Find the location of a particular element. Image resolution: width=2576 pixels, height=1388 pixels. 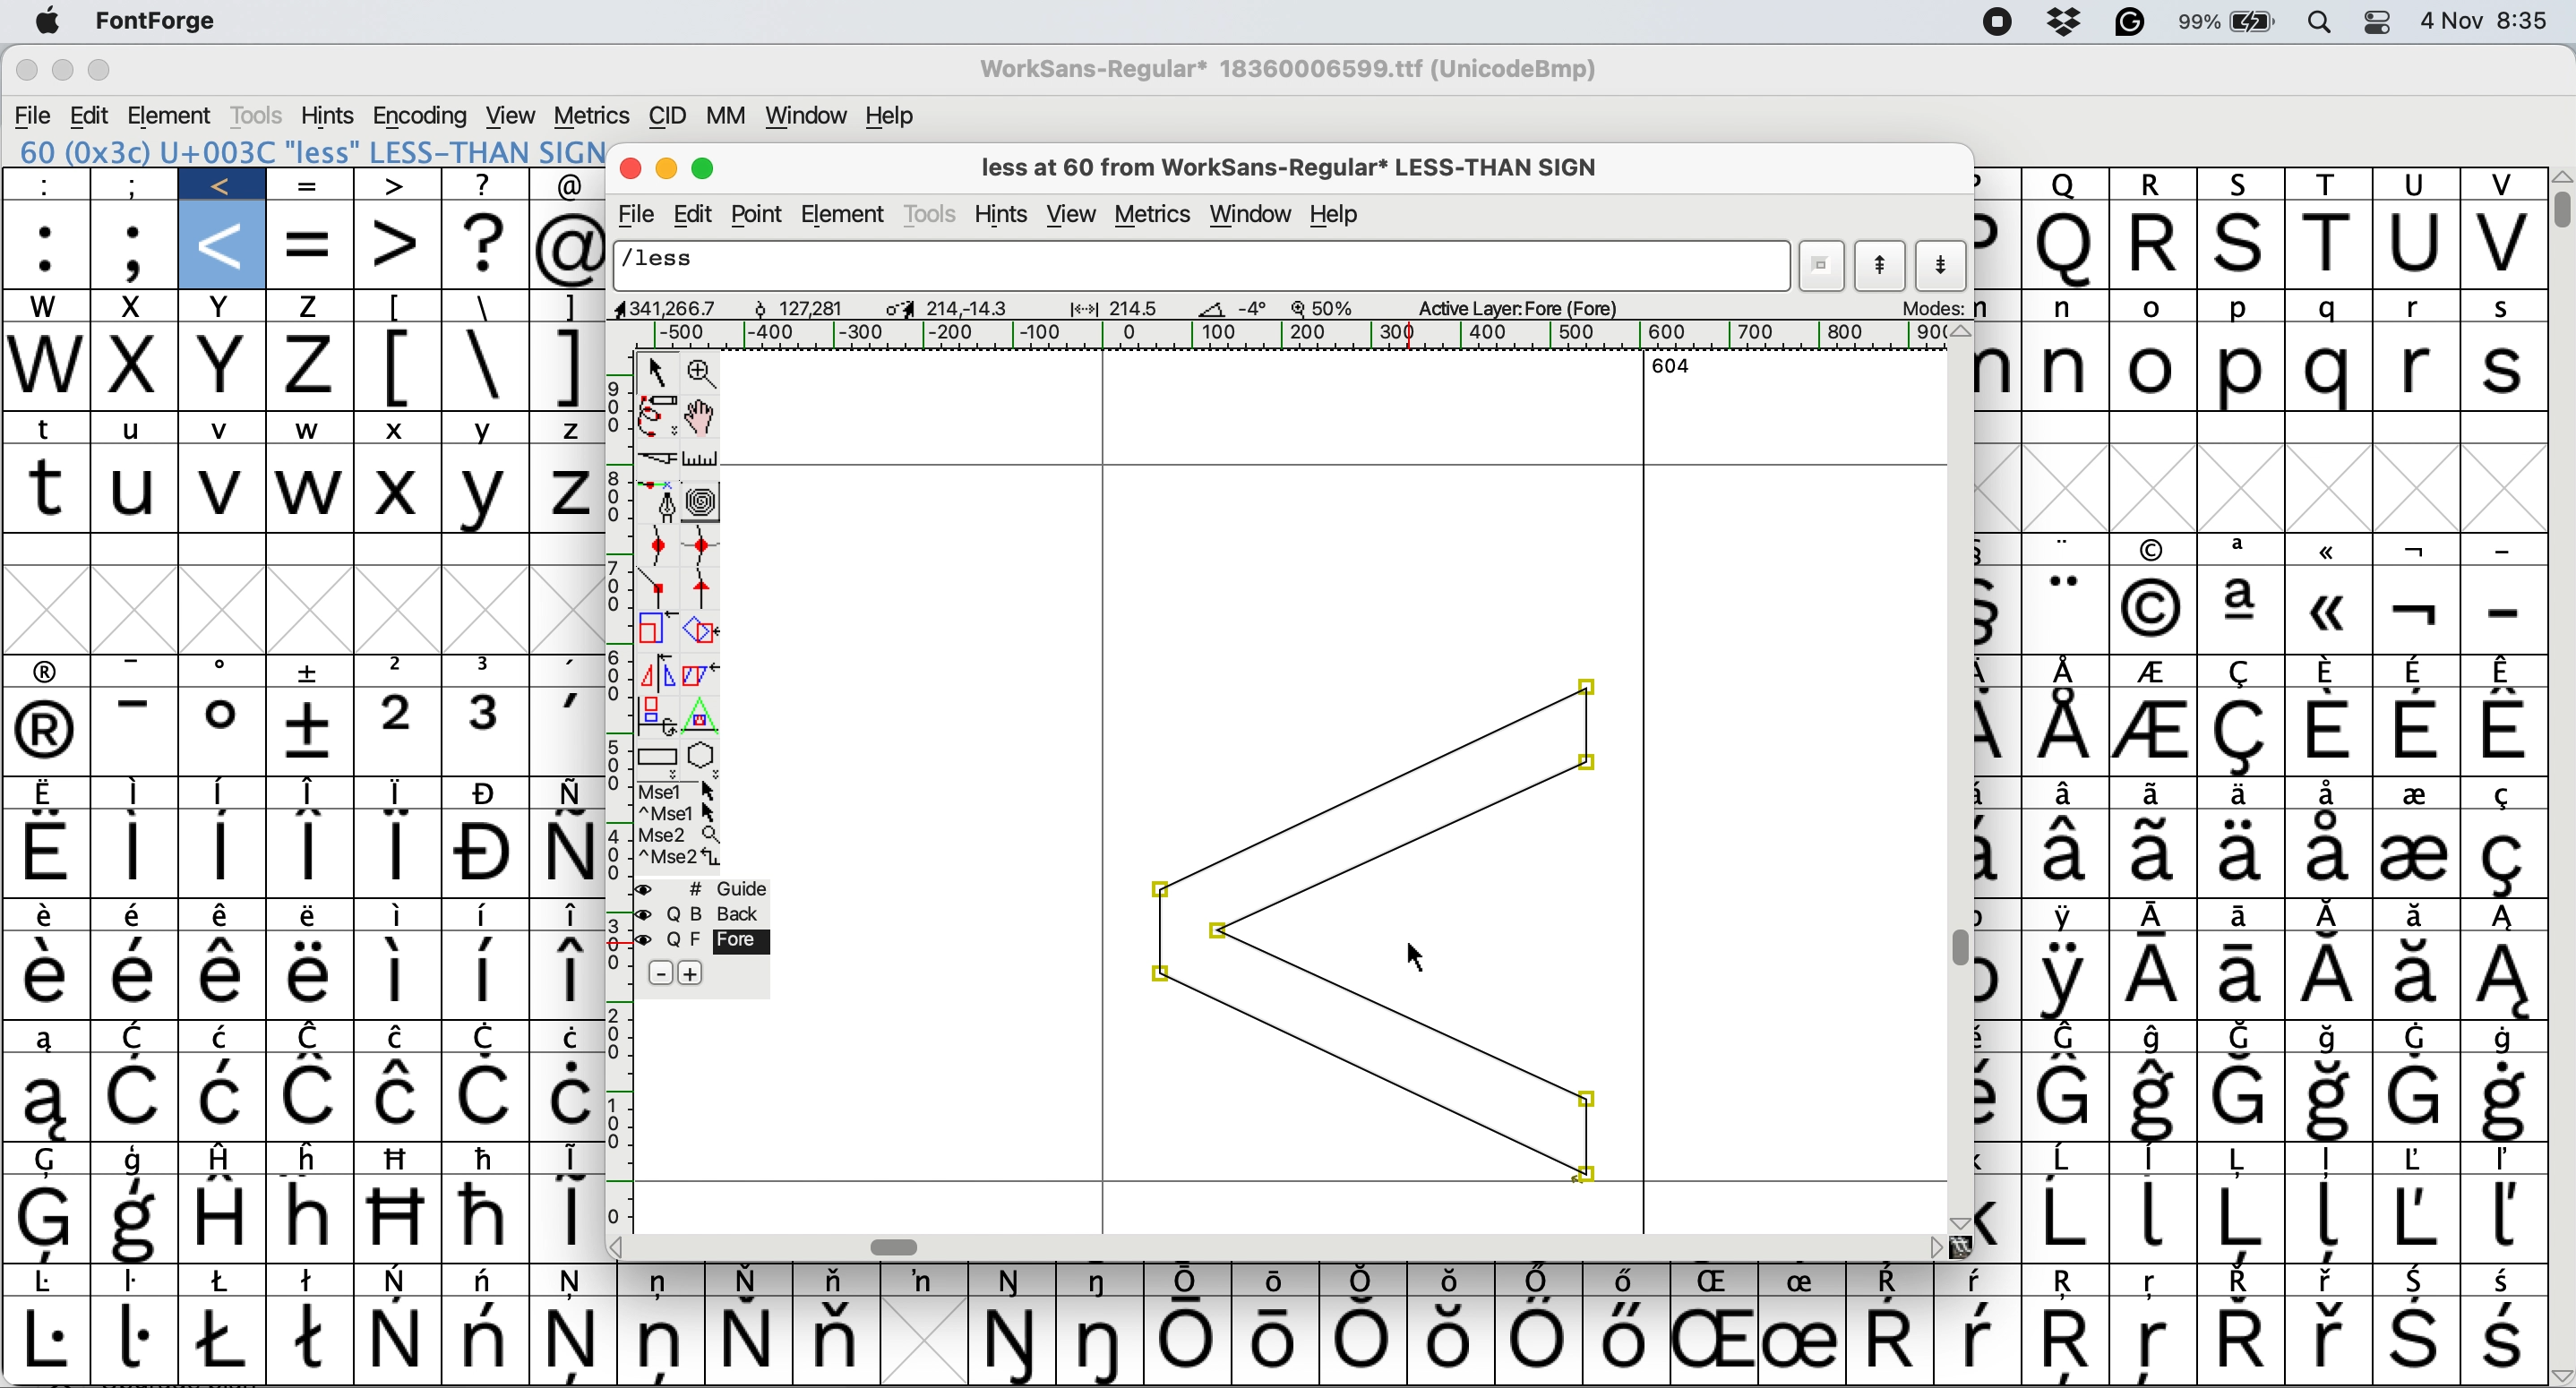

Symbol is located at coordinates (311, 1218).